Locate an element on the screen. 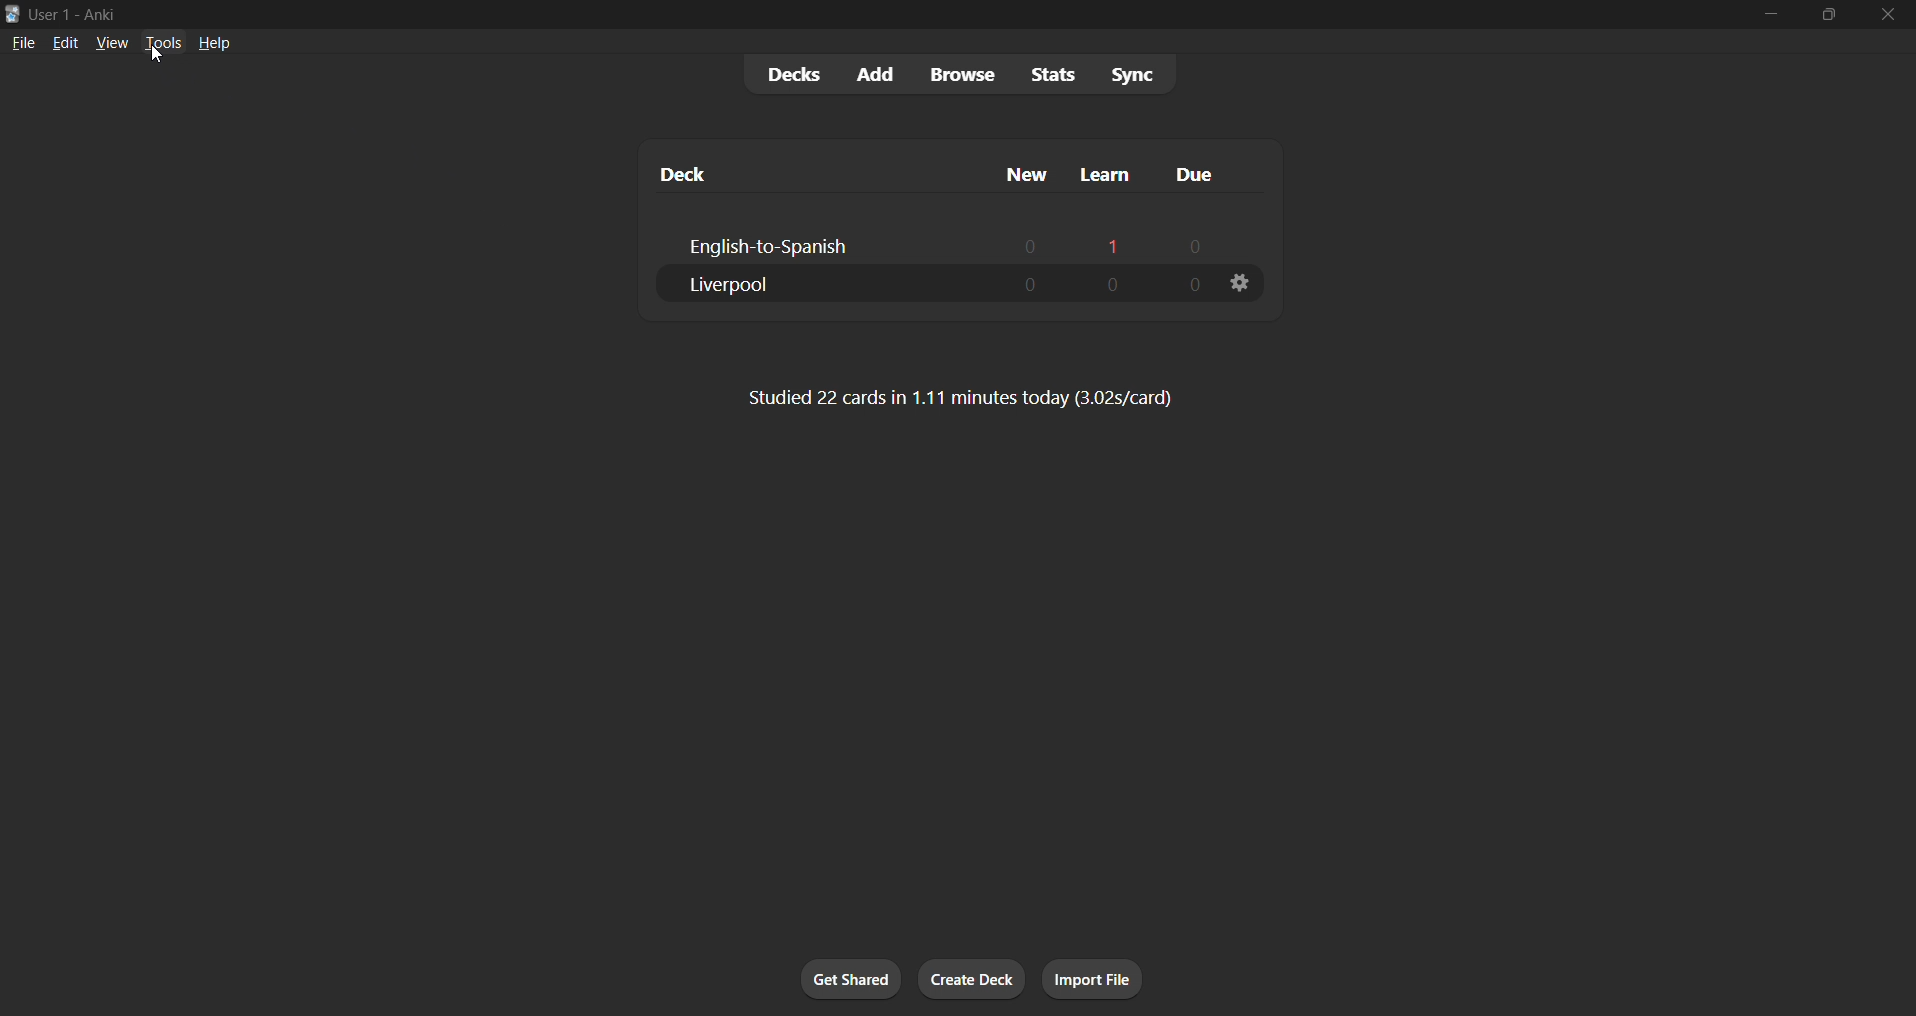 Image resolution: width=1916 pixels, height=1016 pixels. Studied 22 cards in 1.11 minutes today (3.02s/card) is located at coordinates (971, 397).